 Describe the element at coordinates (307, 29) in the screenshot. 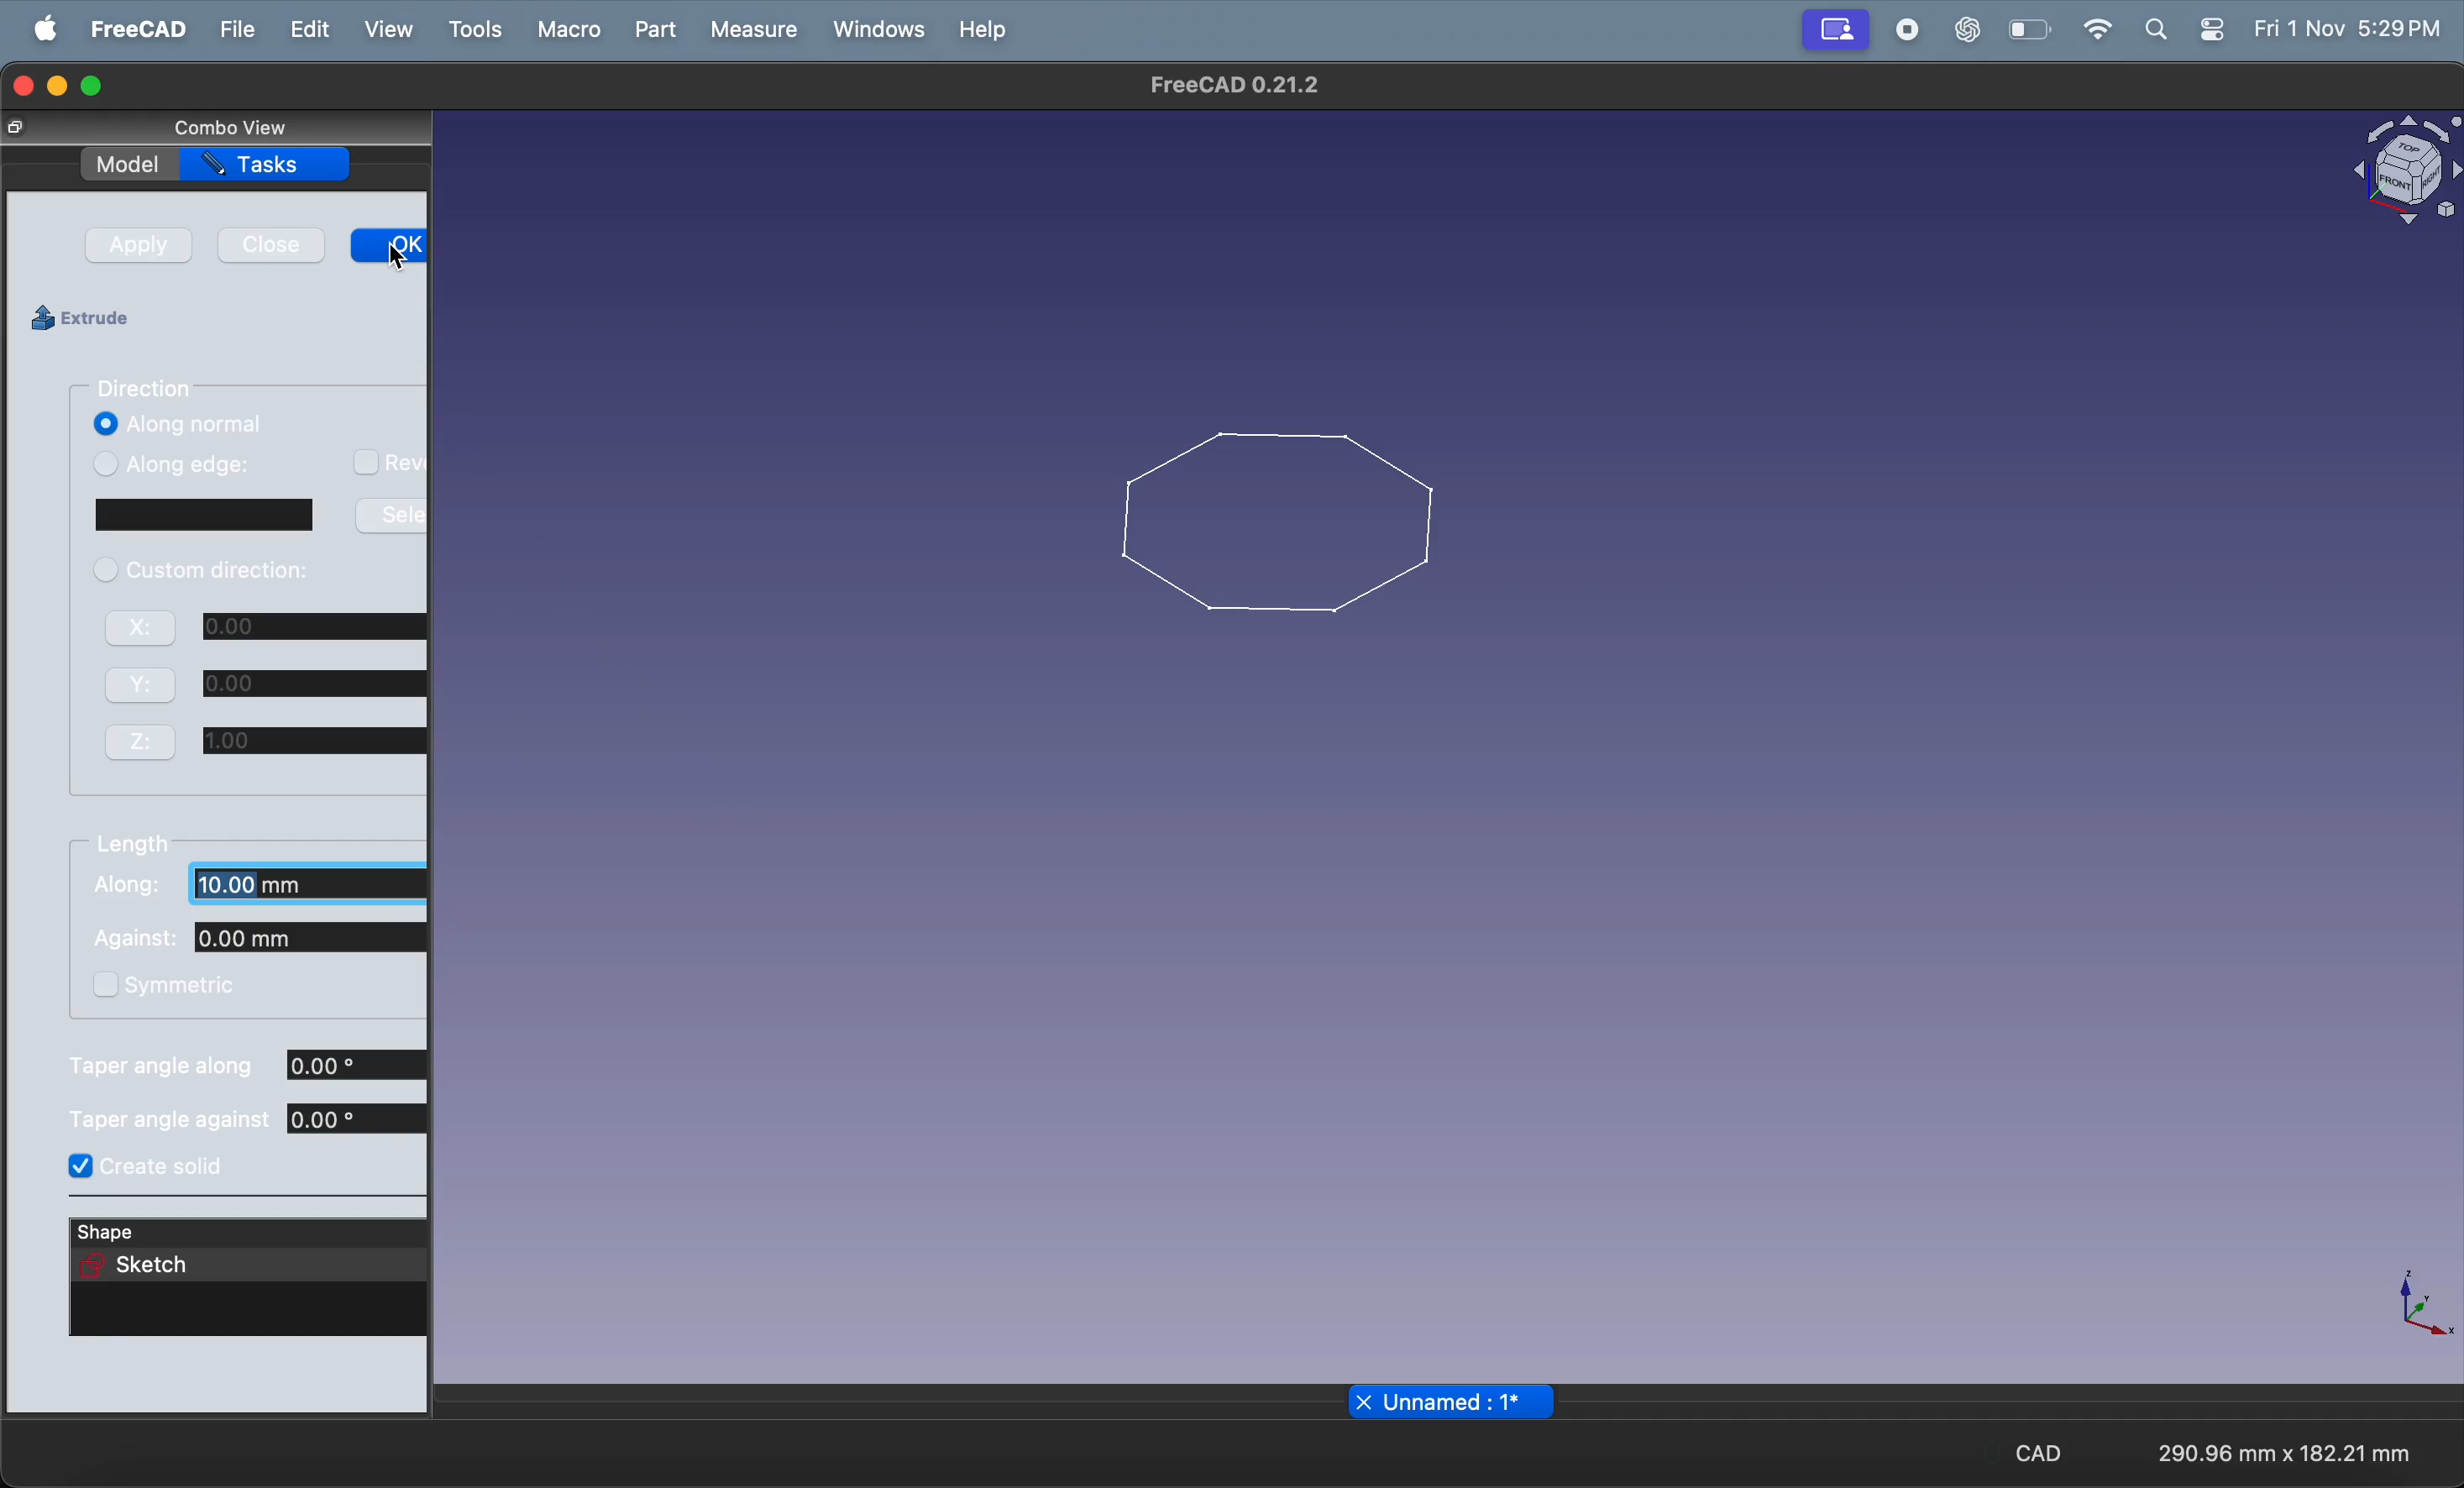

I see `edit` at that location.